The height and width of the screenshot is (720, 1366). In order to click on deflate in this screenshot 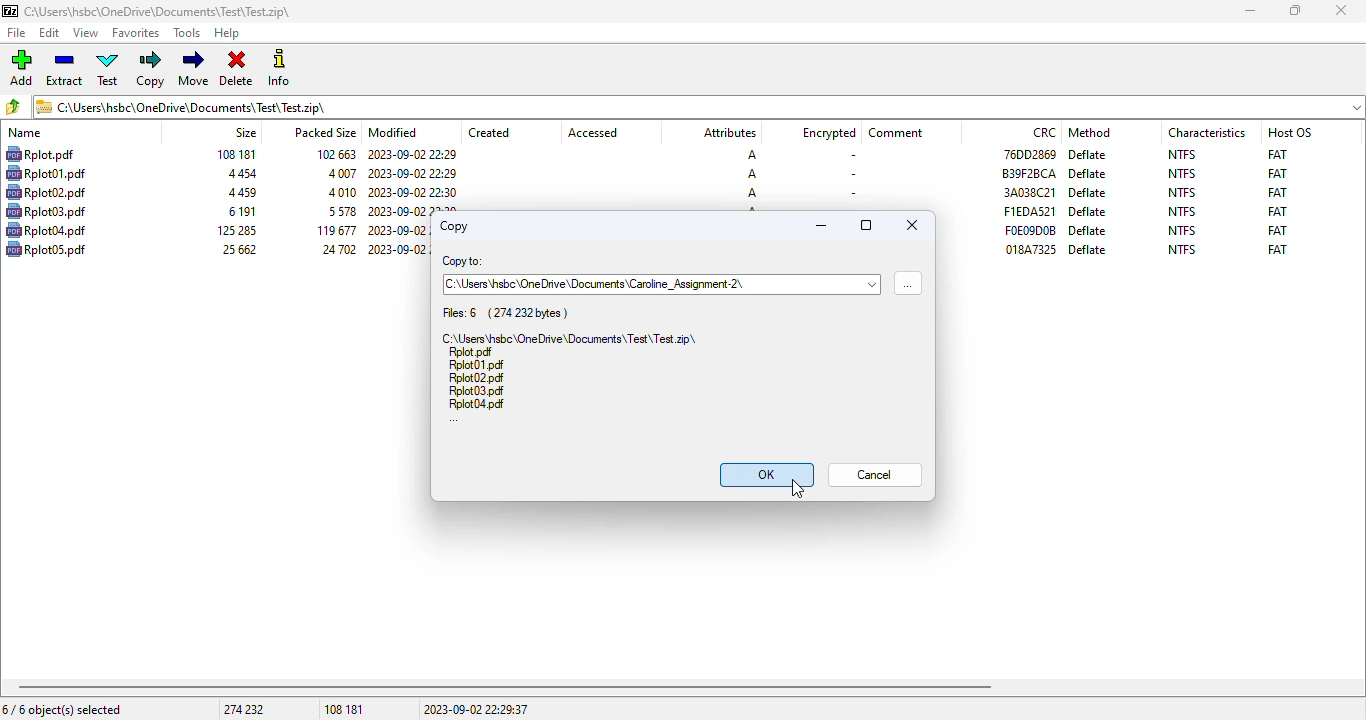, I will do `click(1088, 249)`.